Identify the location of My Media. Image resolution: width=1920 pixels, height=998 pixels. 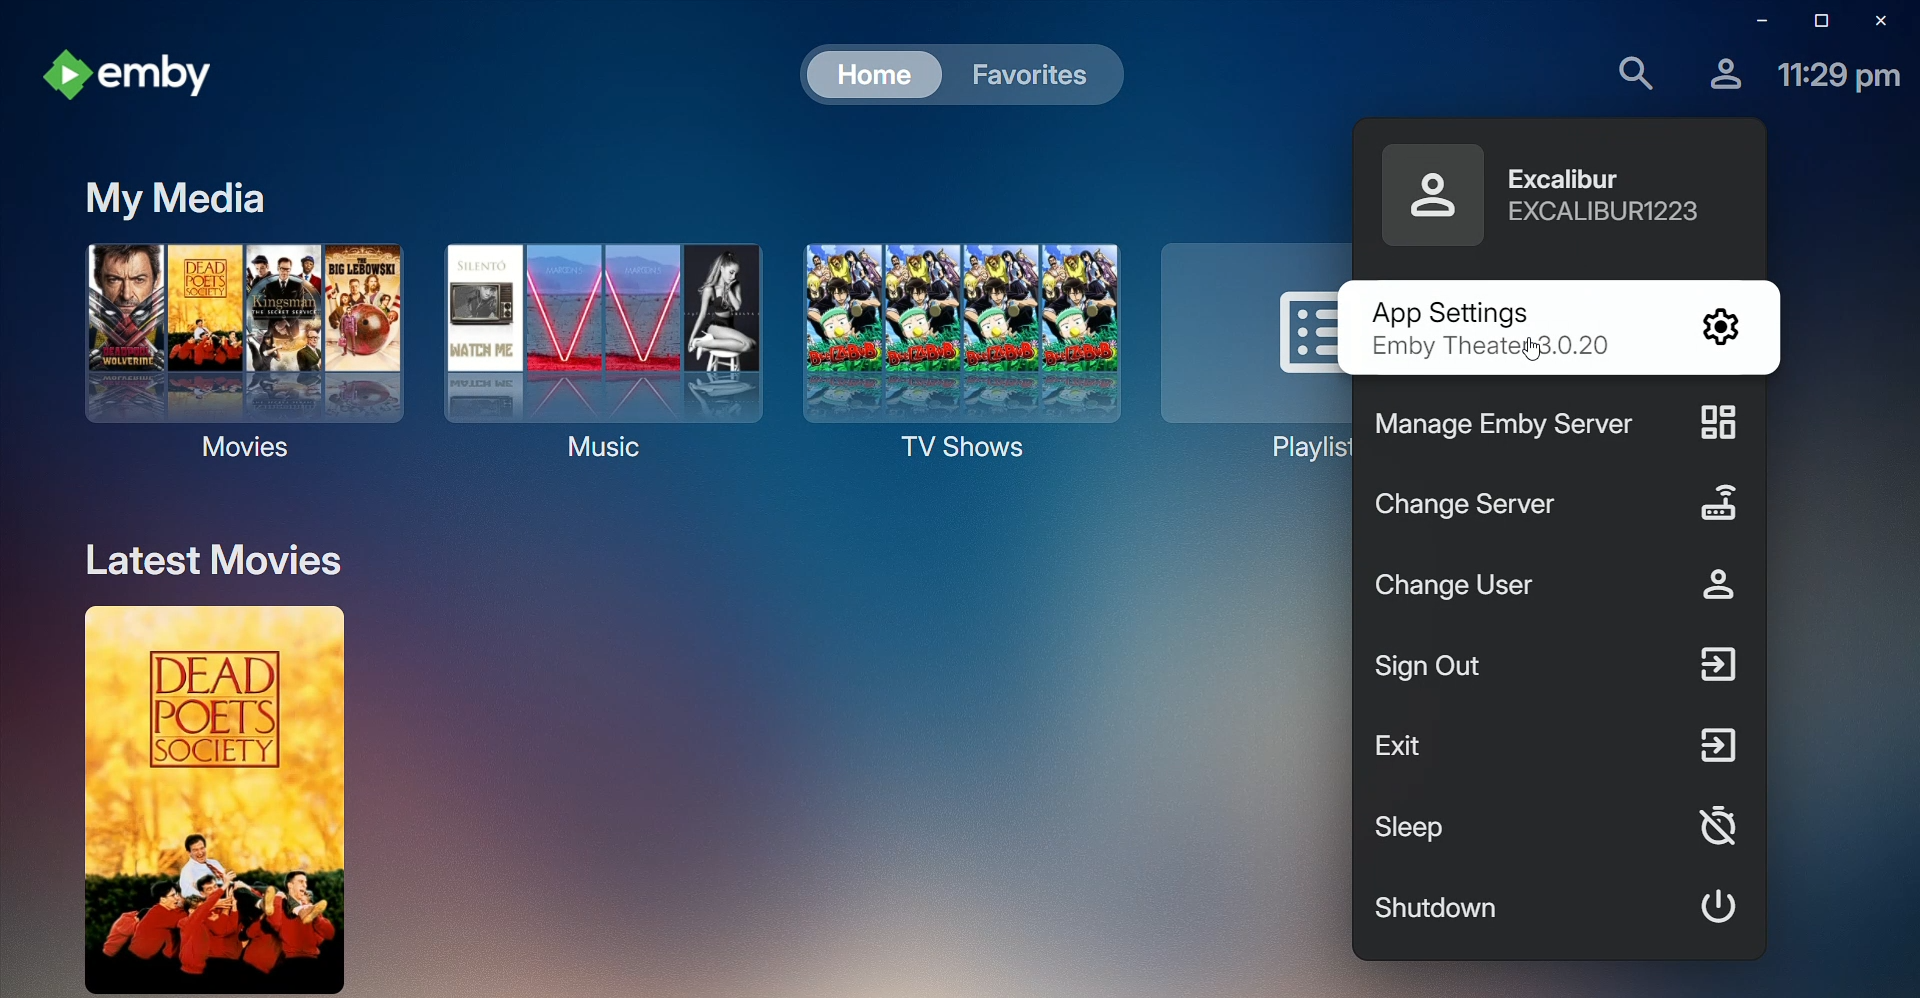
(177, 193).